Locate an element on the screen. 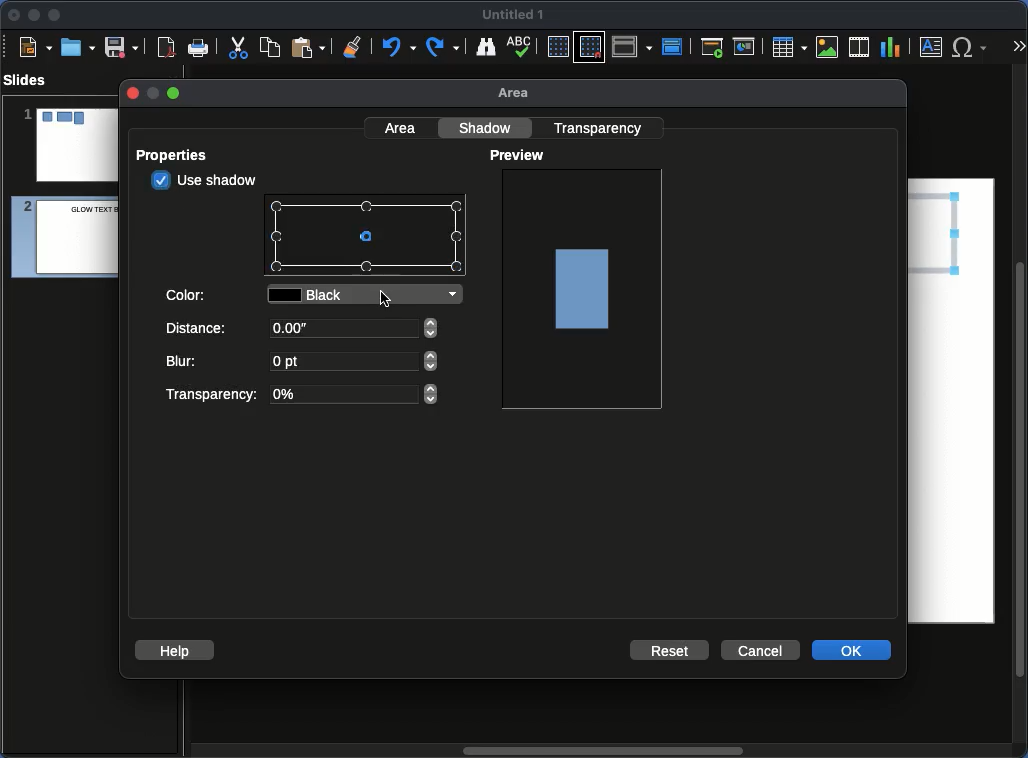 The height and width of the screenshot is (758, 1028). Export as PDF is located at coordinates (166, 48).